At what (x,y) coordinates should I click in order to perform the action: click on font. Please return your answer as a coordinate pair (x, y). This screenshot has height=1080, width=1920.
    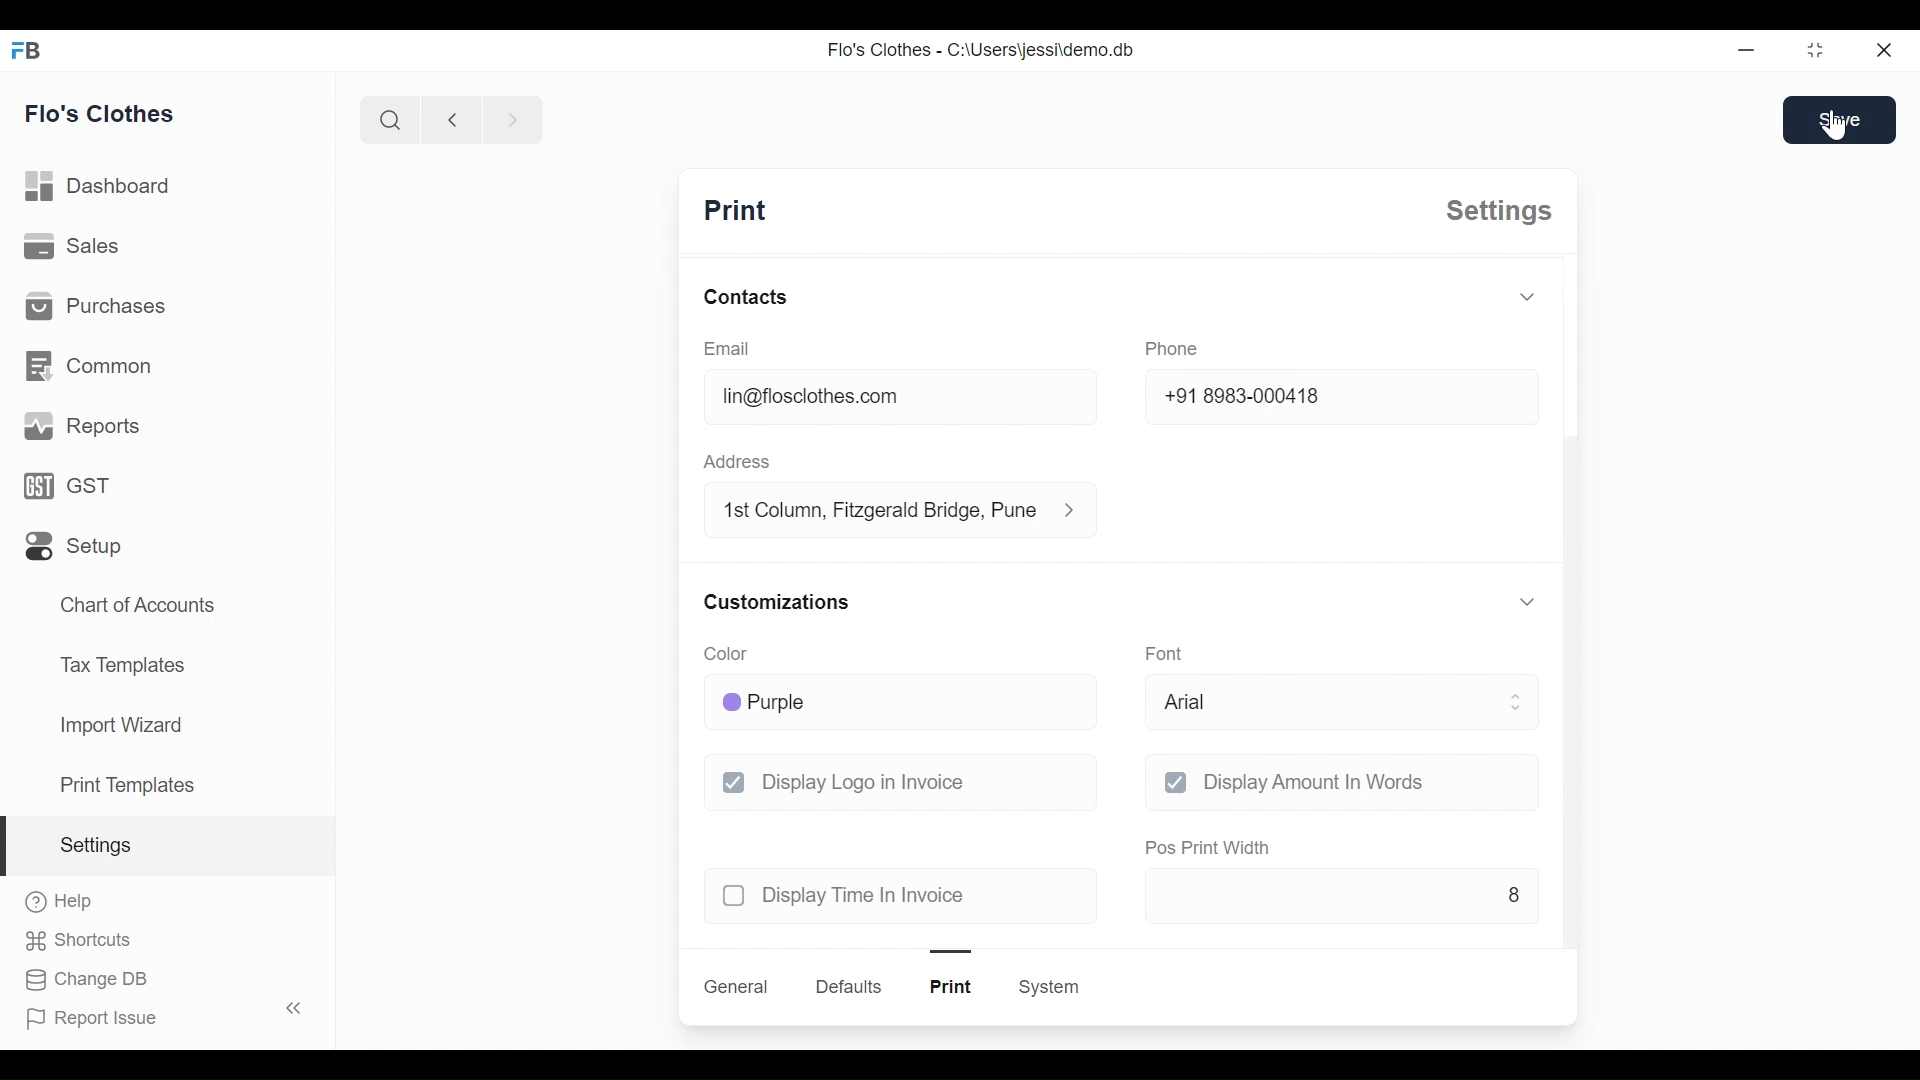
    Looking at the image, I should click on (1164, 652).